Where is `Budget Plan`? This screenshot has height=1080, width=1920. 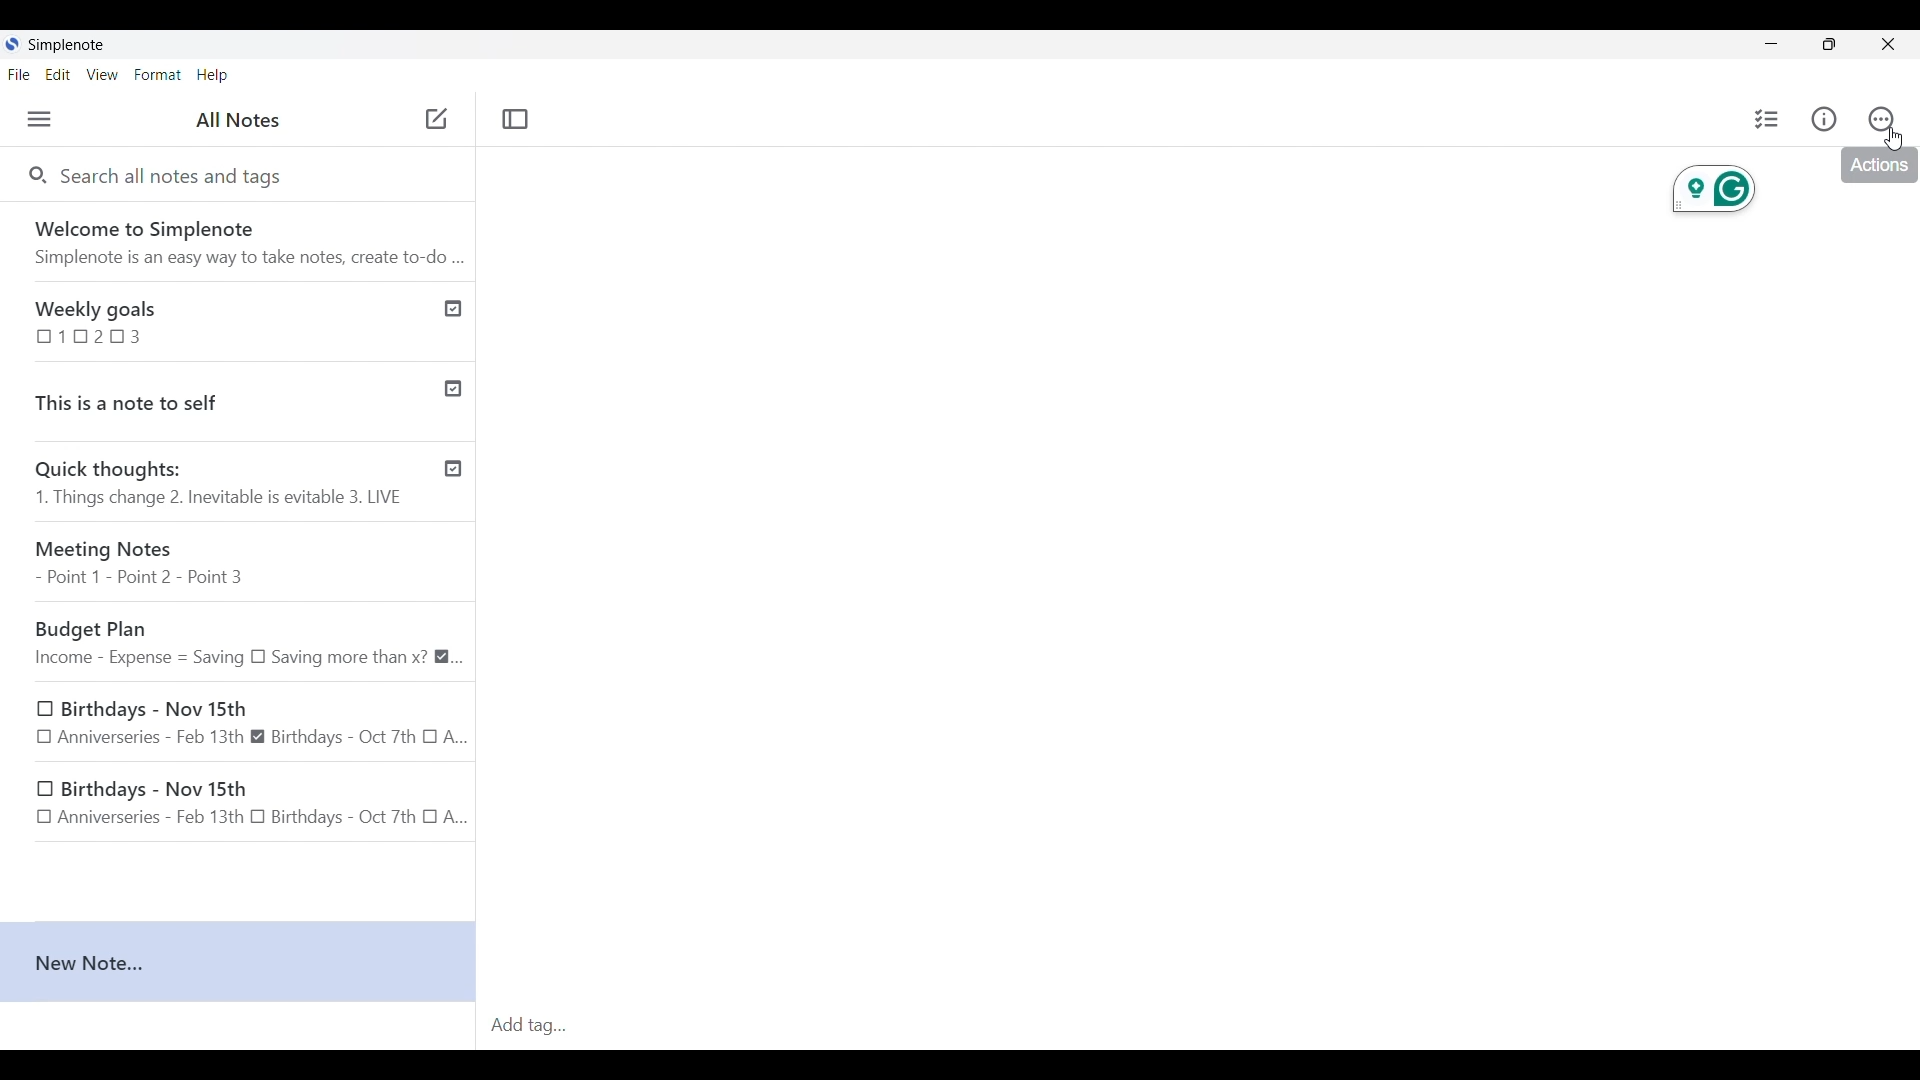 Budget Plan is located at coordinates (248, 643).